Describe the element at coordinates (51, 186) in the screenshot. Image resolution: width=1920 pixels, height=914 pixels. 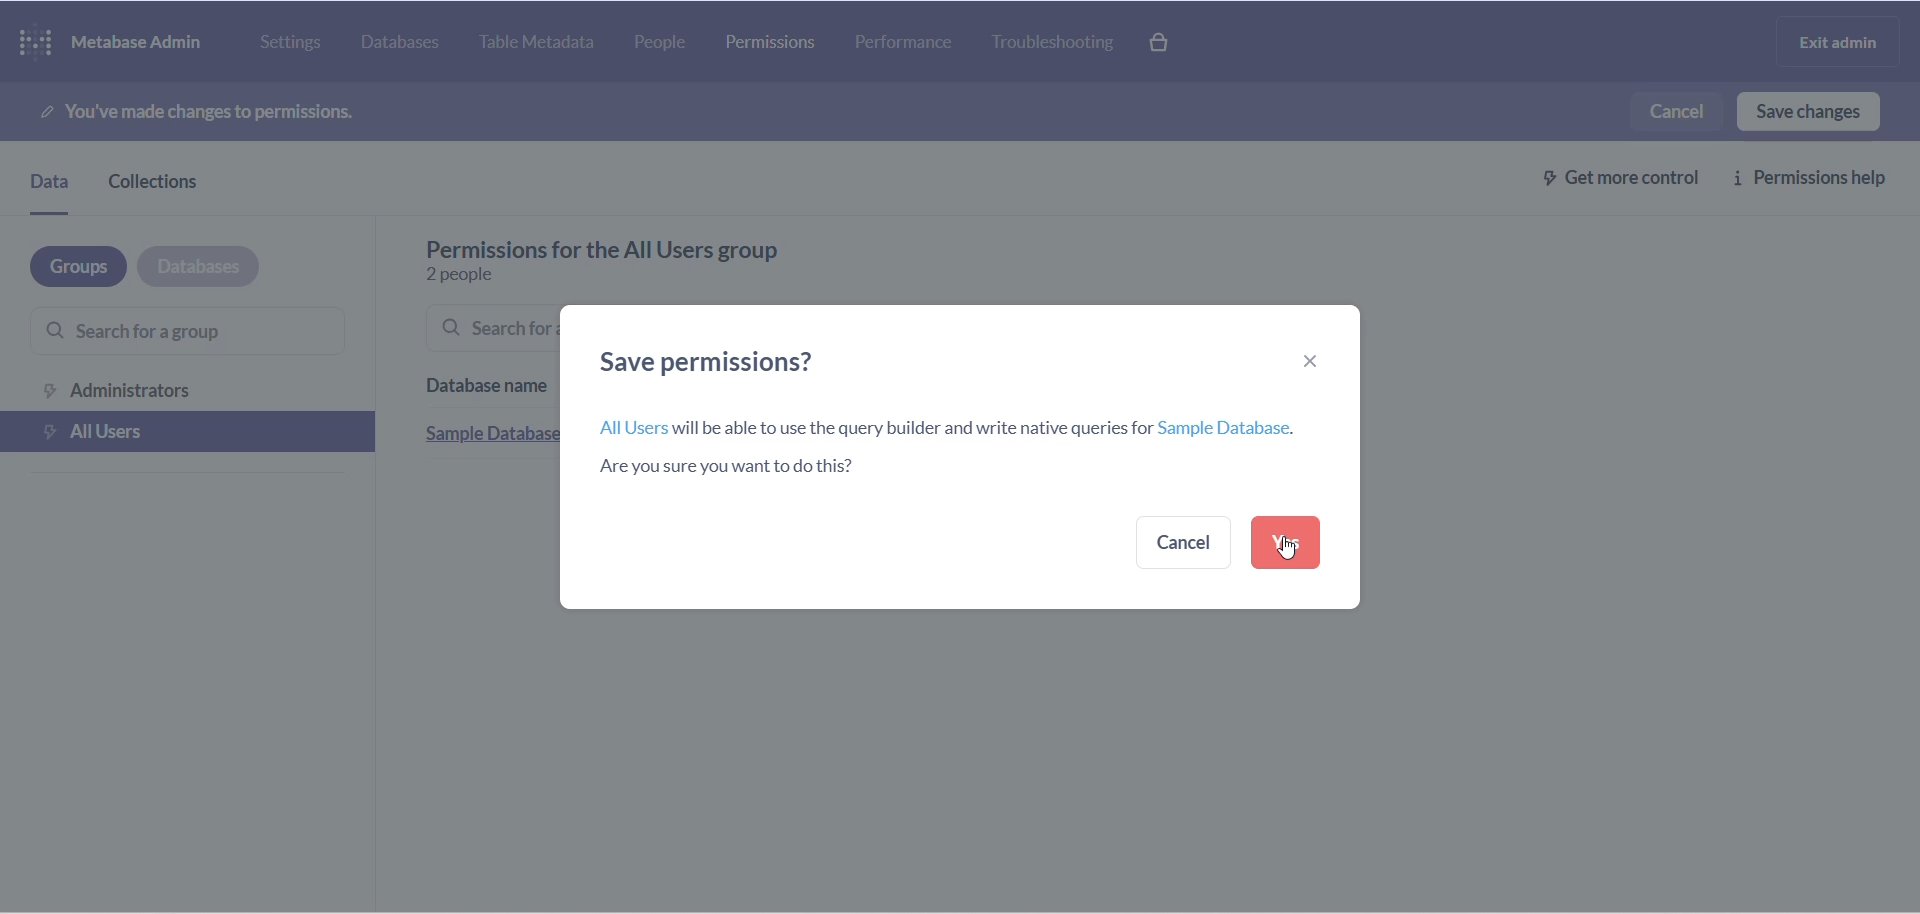
I see `data` at that location.